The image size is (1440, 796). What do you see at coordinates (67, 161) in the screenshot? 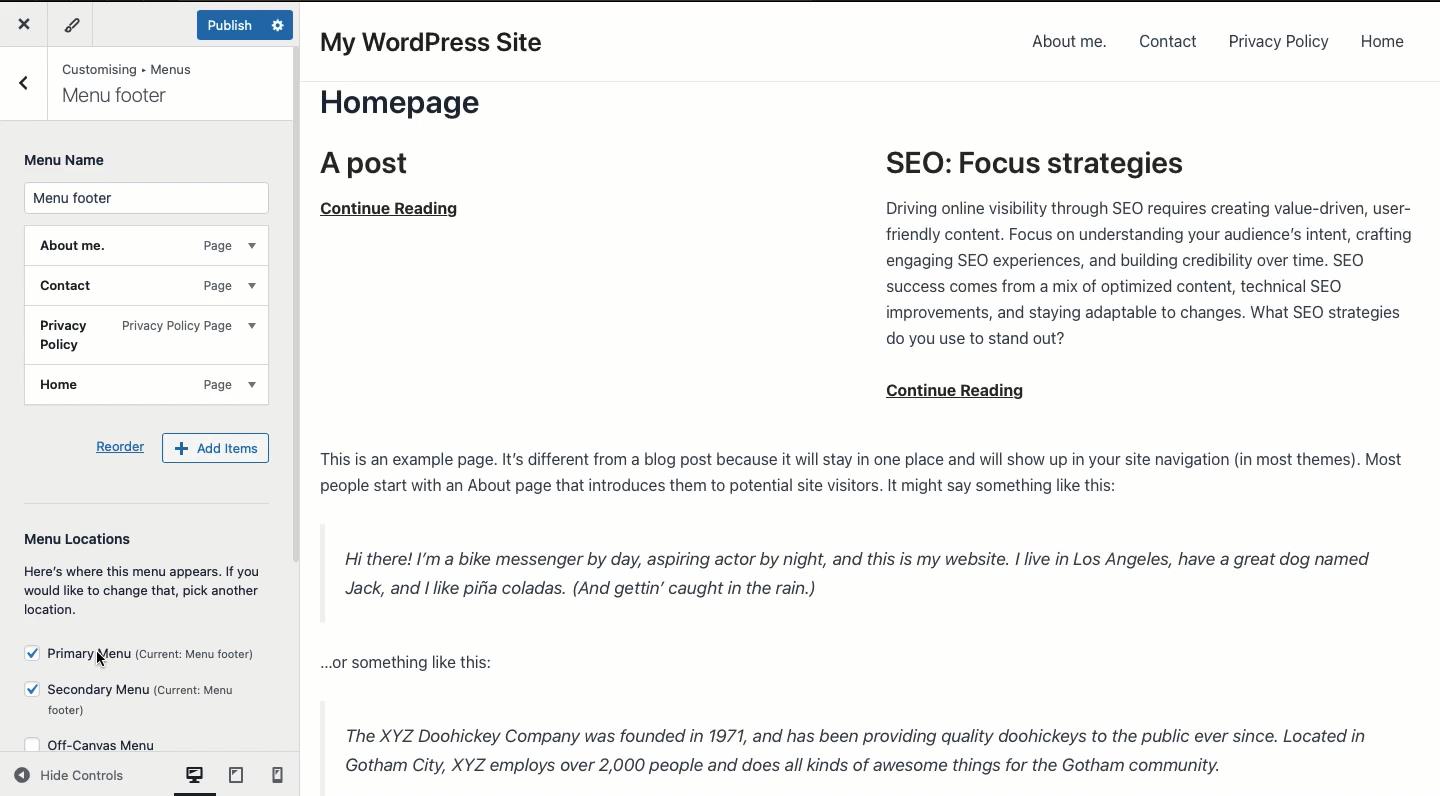
I see `Menu name` at bounding box center [67, 161].